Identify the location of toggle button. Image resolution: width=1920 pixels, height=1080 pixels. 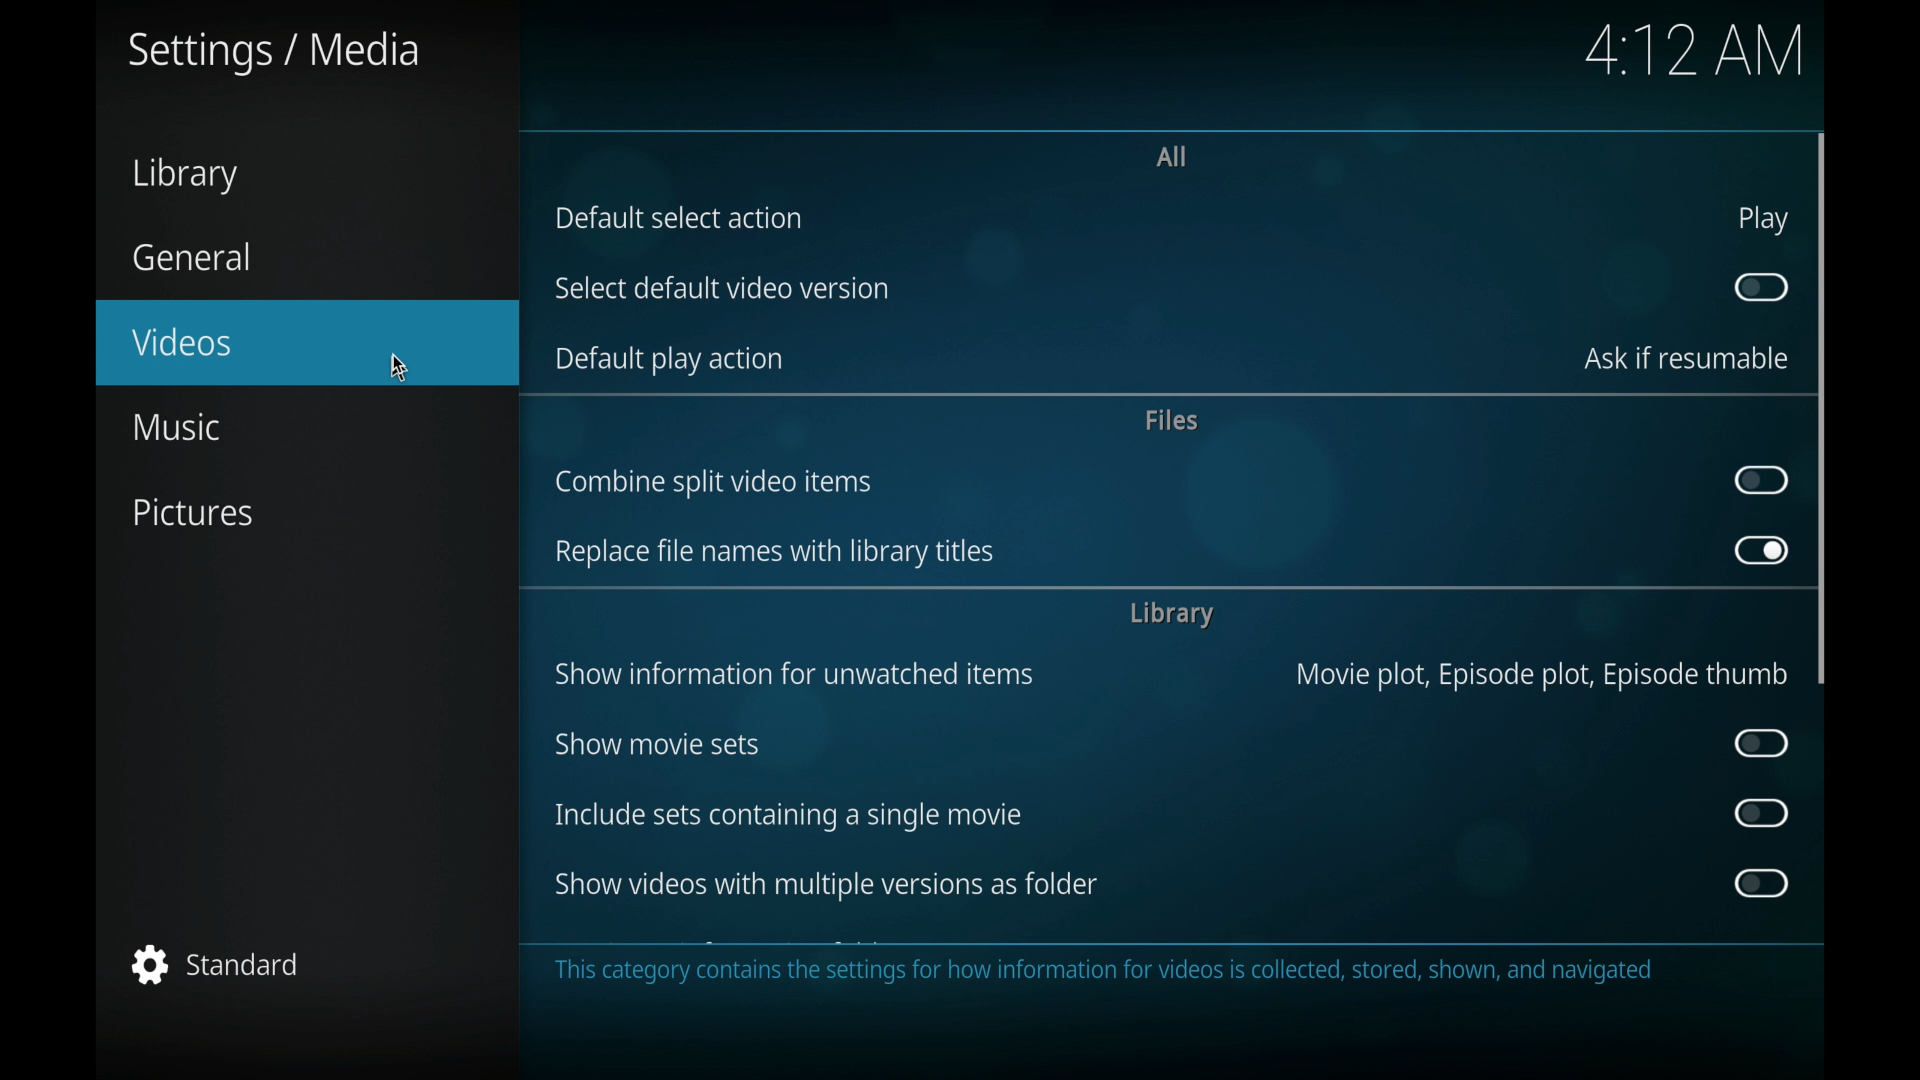
(1764, 482).